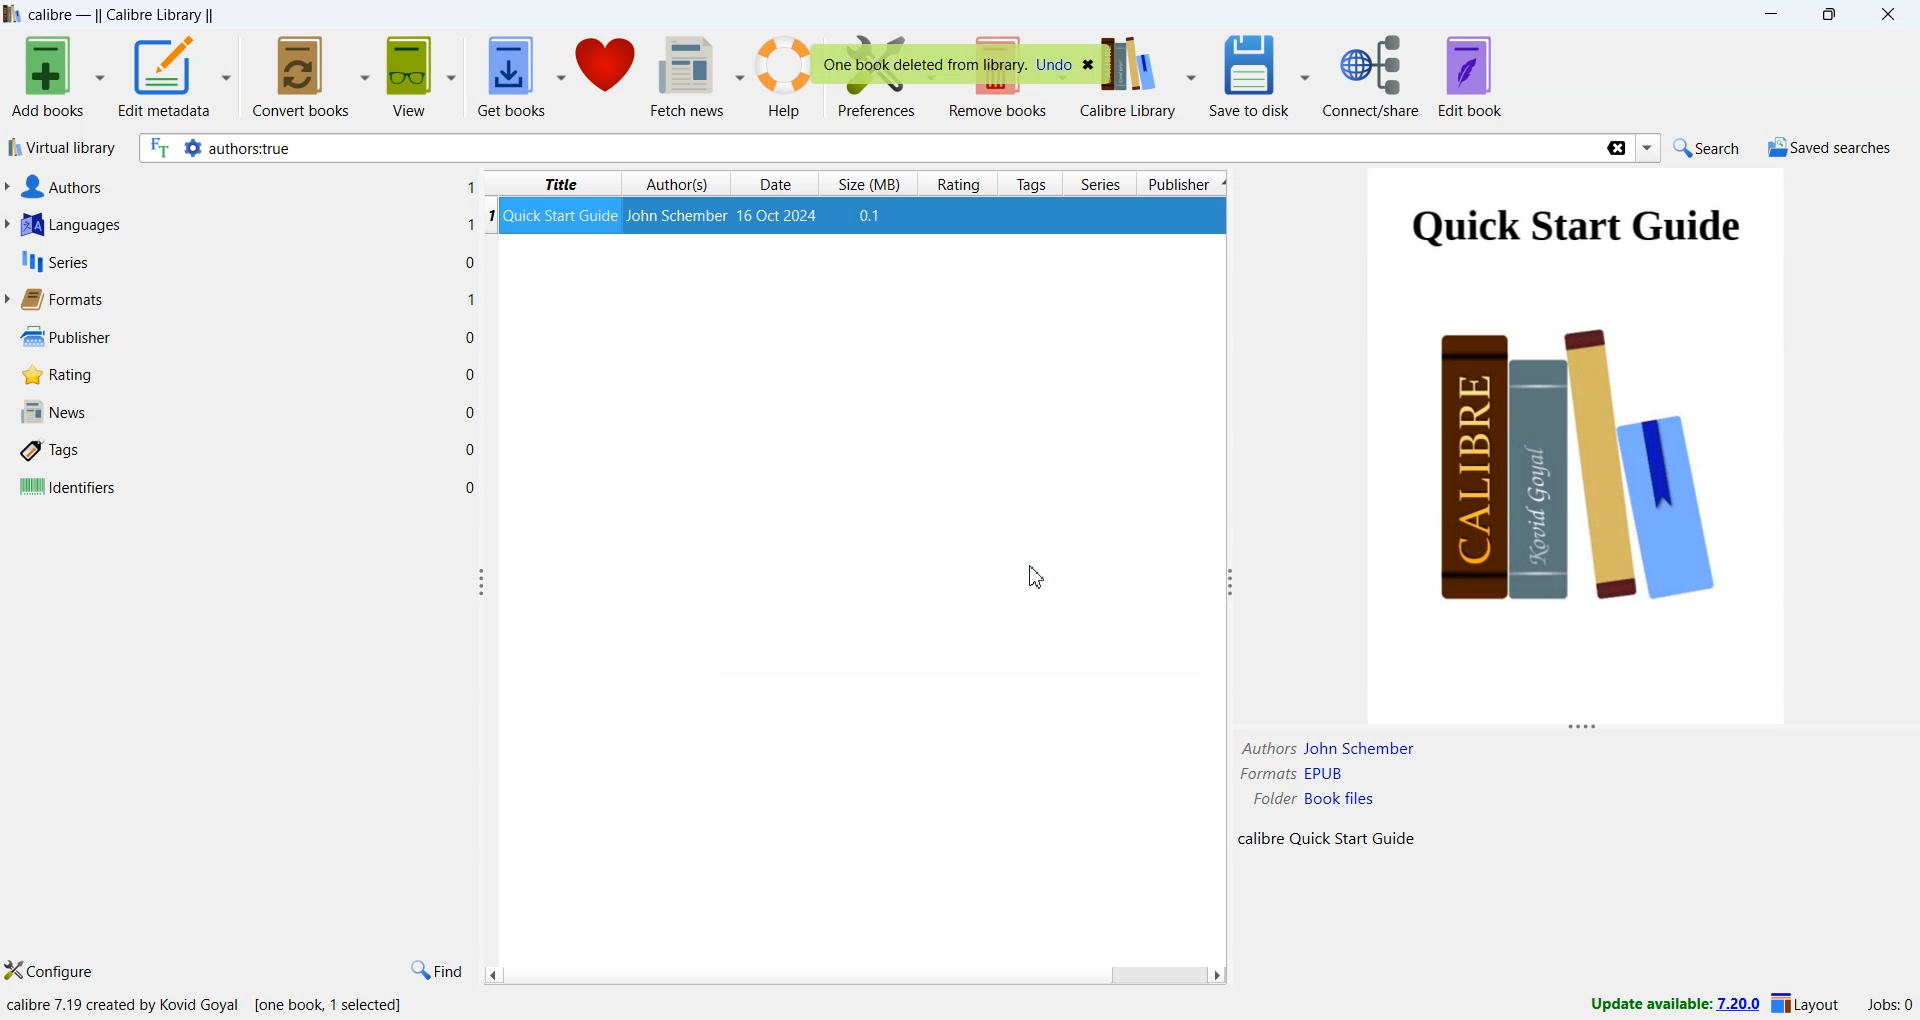 The height and width of the screenshot is (1020, 1920). What do you see at coordinates (608, 70) in the screenshot?
I see `donate to support calibre` at bounding box center [608, 70].